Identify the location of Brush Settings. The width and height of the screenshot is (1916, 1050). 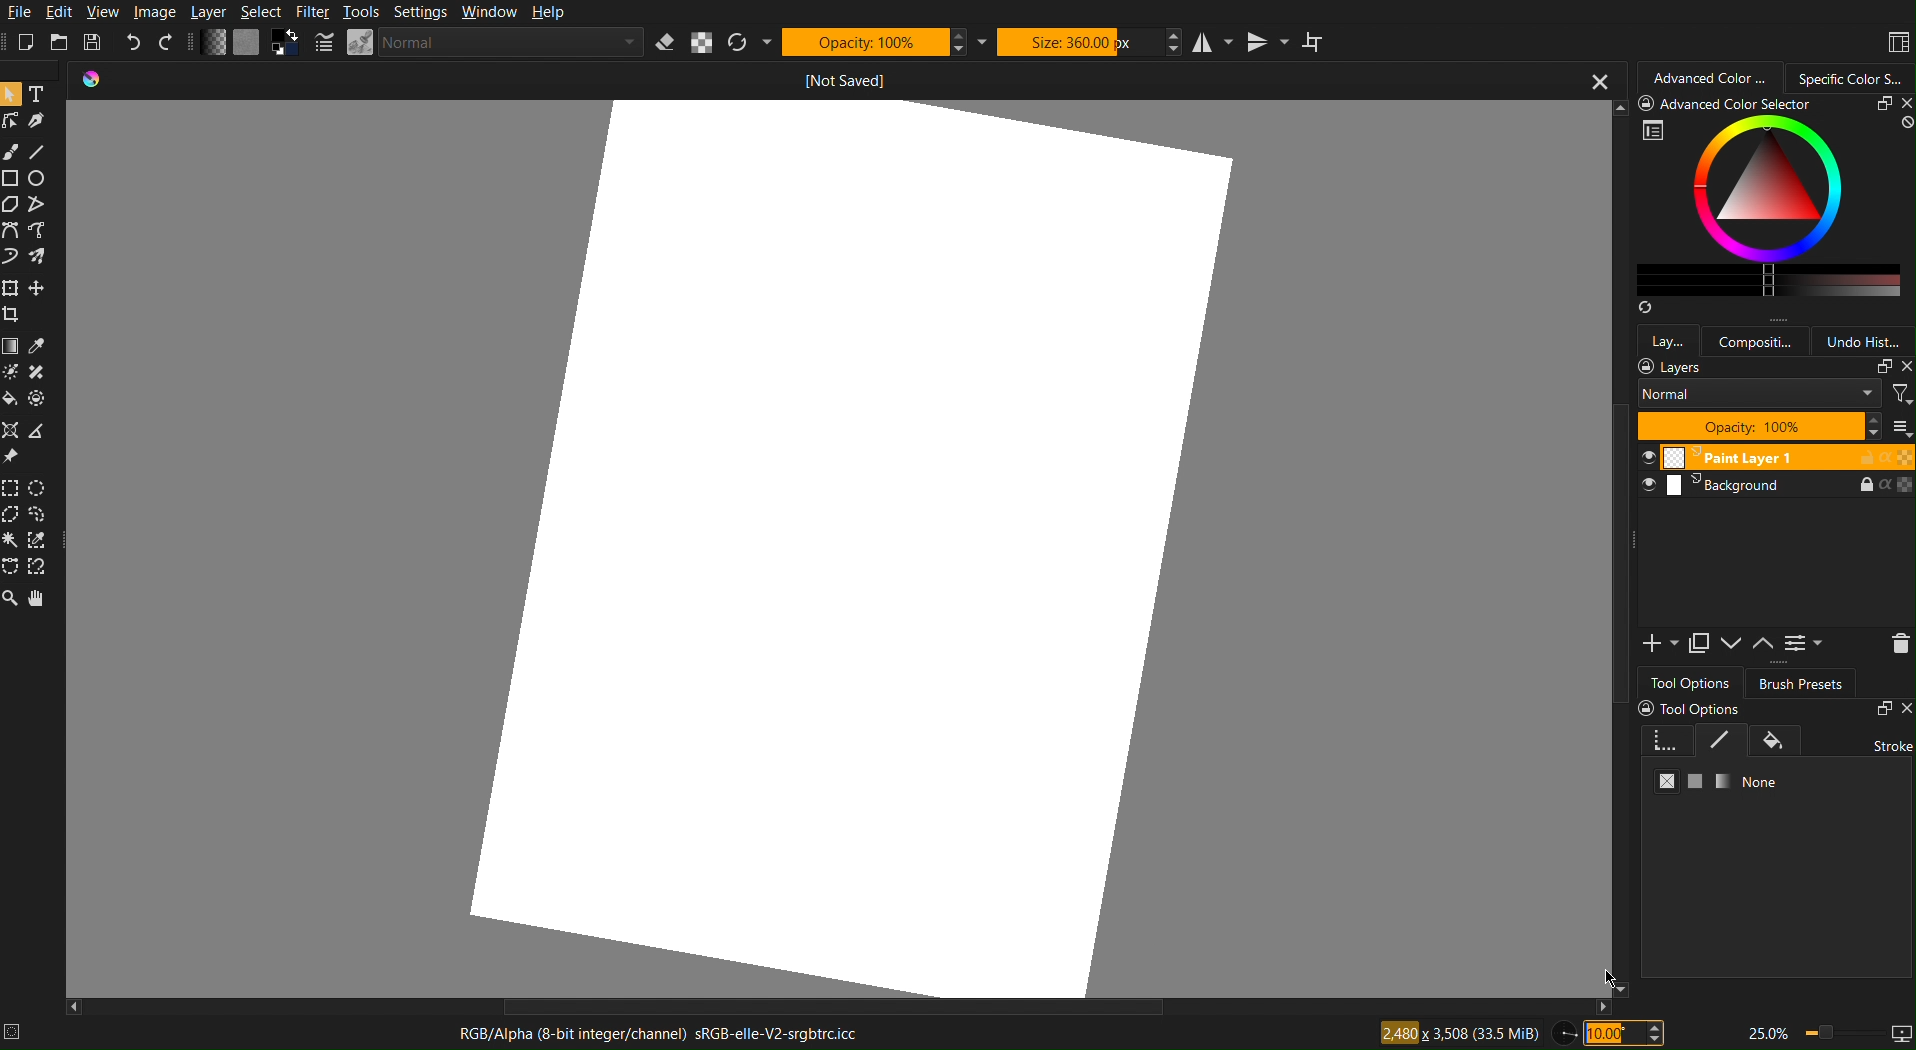
(476, 44).